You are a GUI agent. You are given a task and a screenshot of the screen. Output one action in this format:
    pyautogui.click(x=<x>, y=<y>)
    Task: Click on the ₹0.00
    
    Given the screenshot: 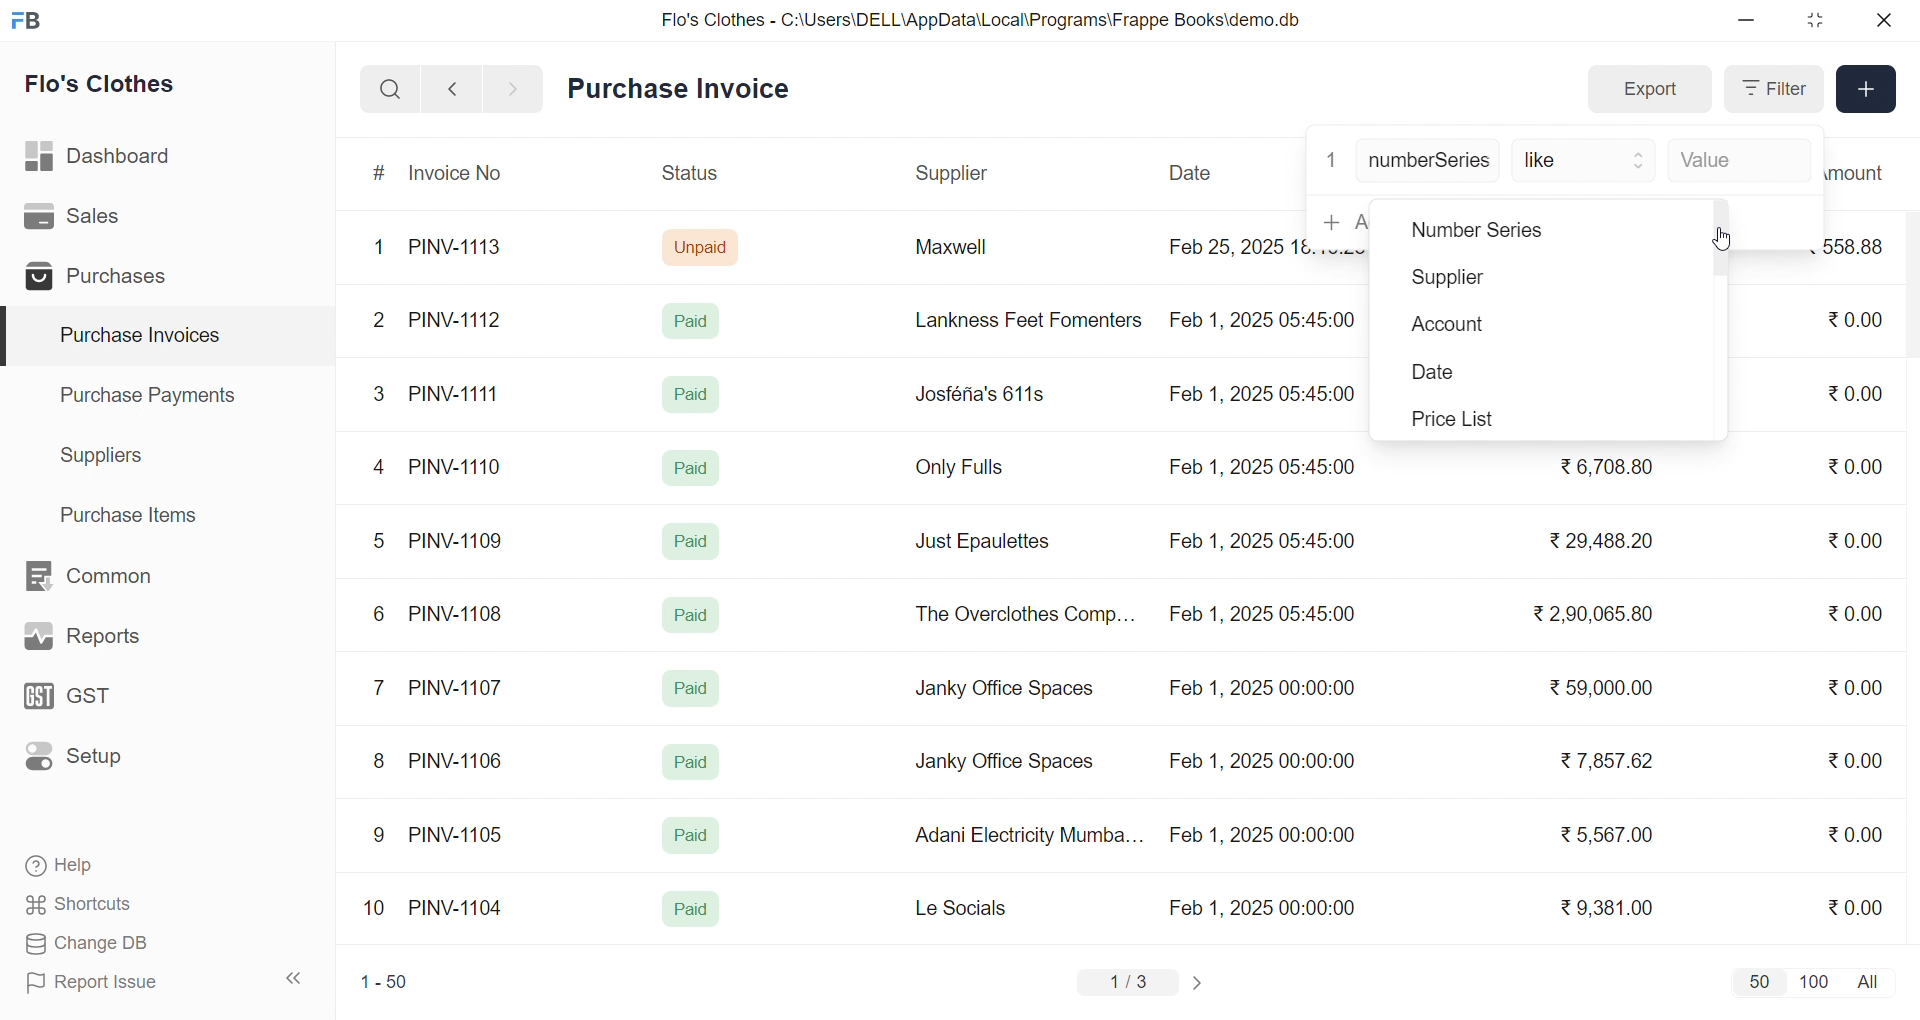 What is the action you would take?
    pyautogui.click(x=1861, y=685)
    